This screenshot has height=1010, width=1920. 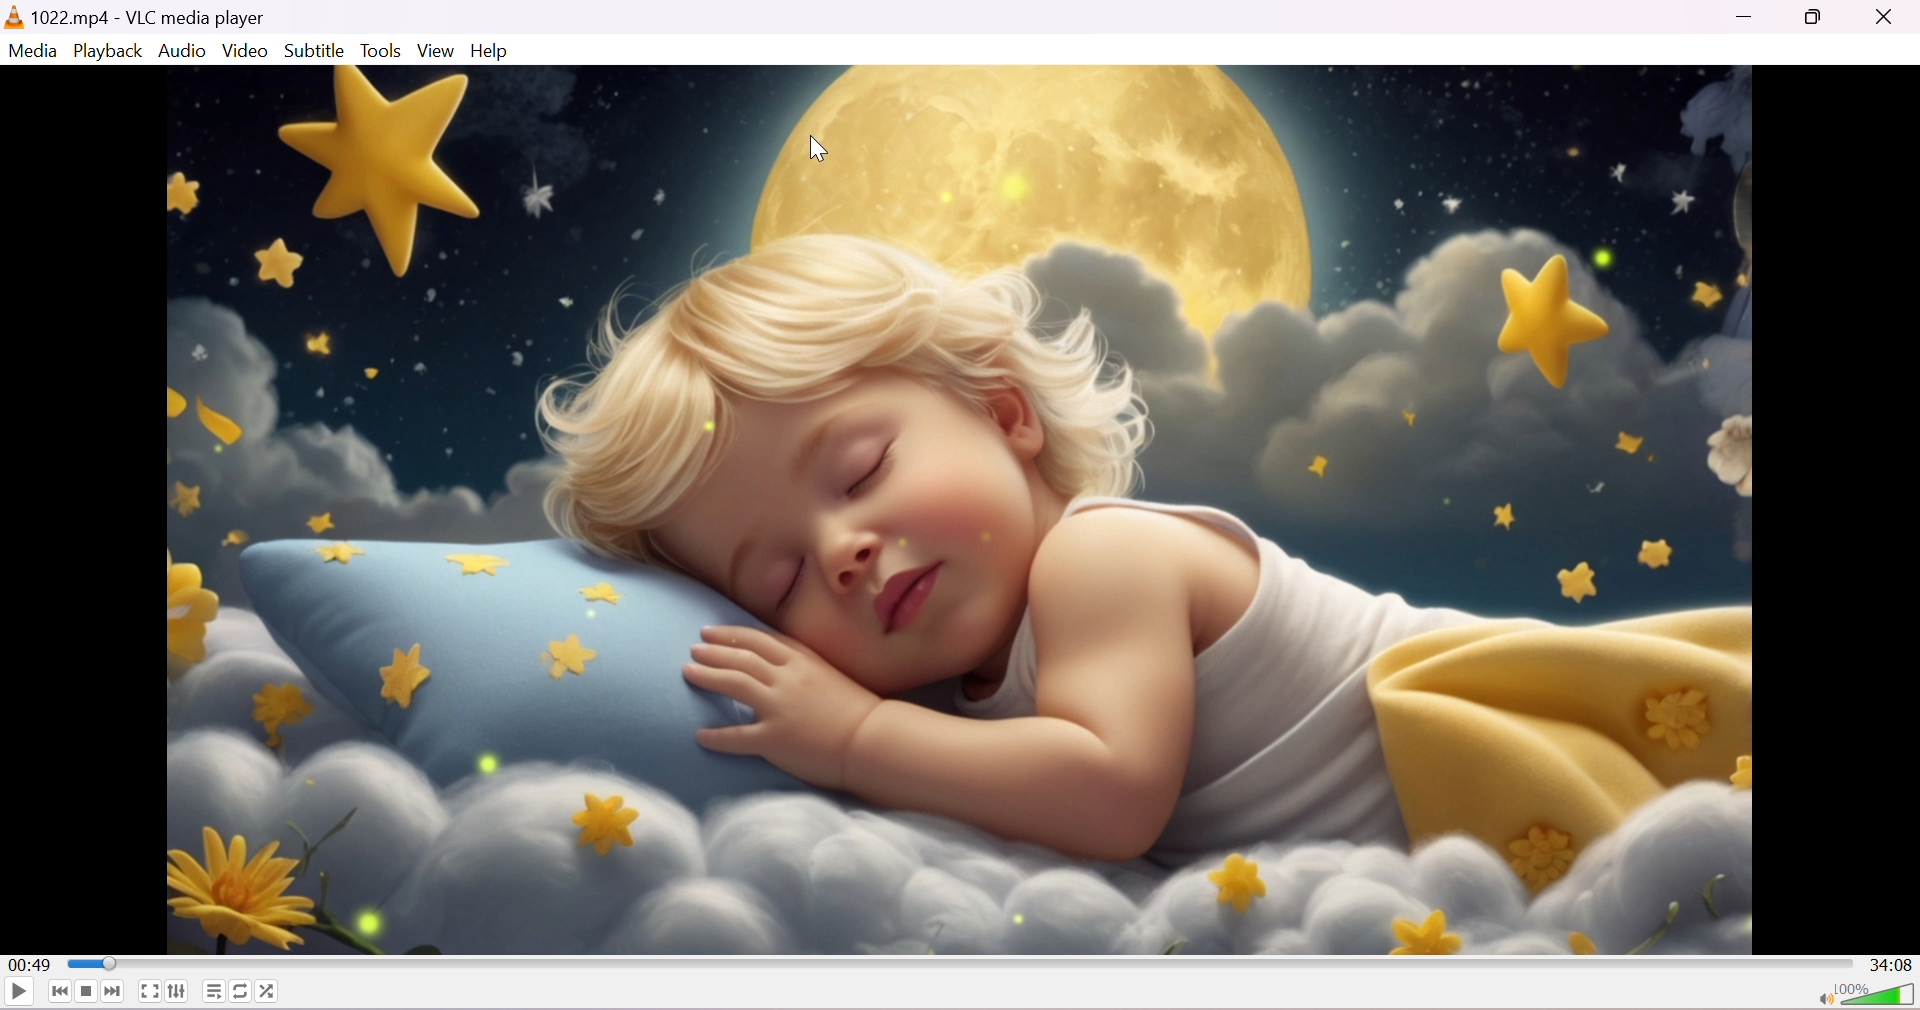 I want to click on Volume, so click(x=1880, y=995).